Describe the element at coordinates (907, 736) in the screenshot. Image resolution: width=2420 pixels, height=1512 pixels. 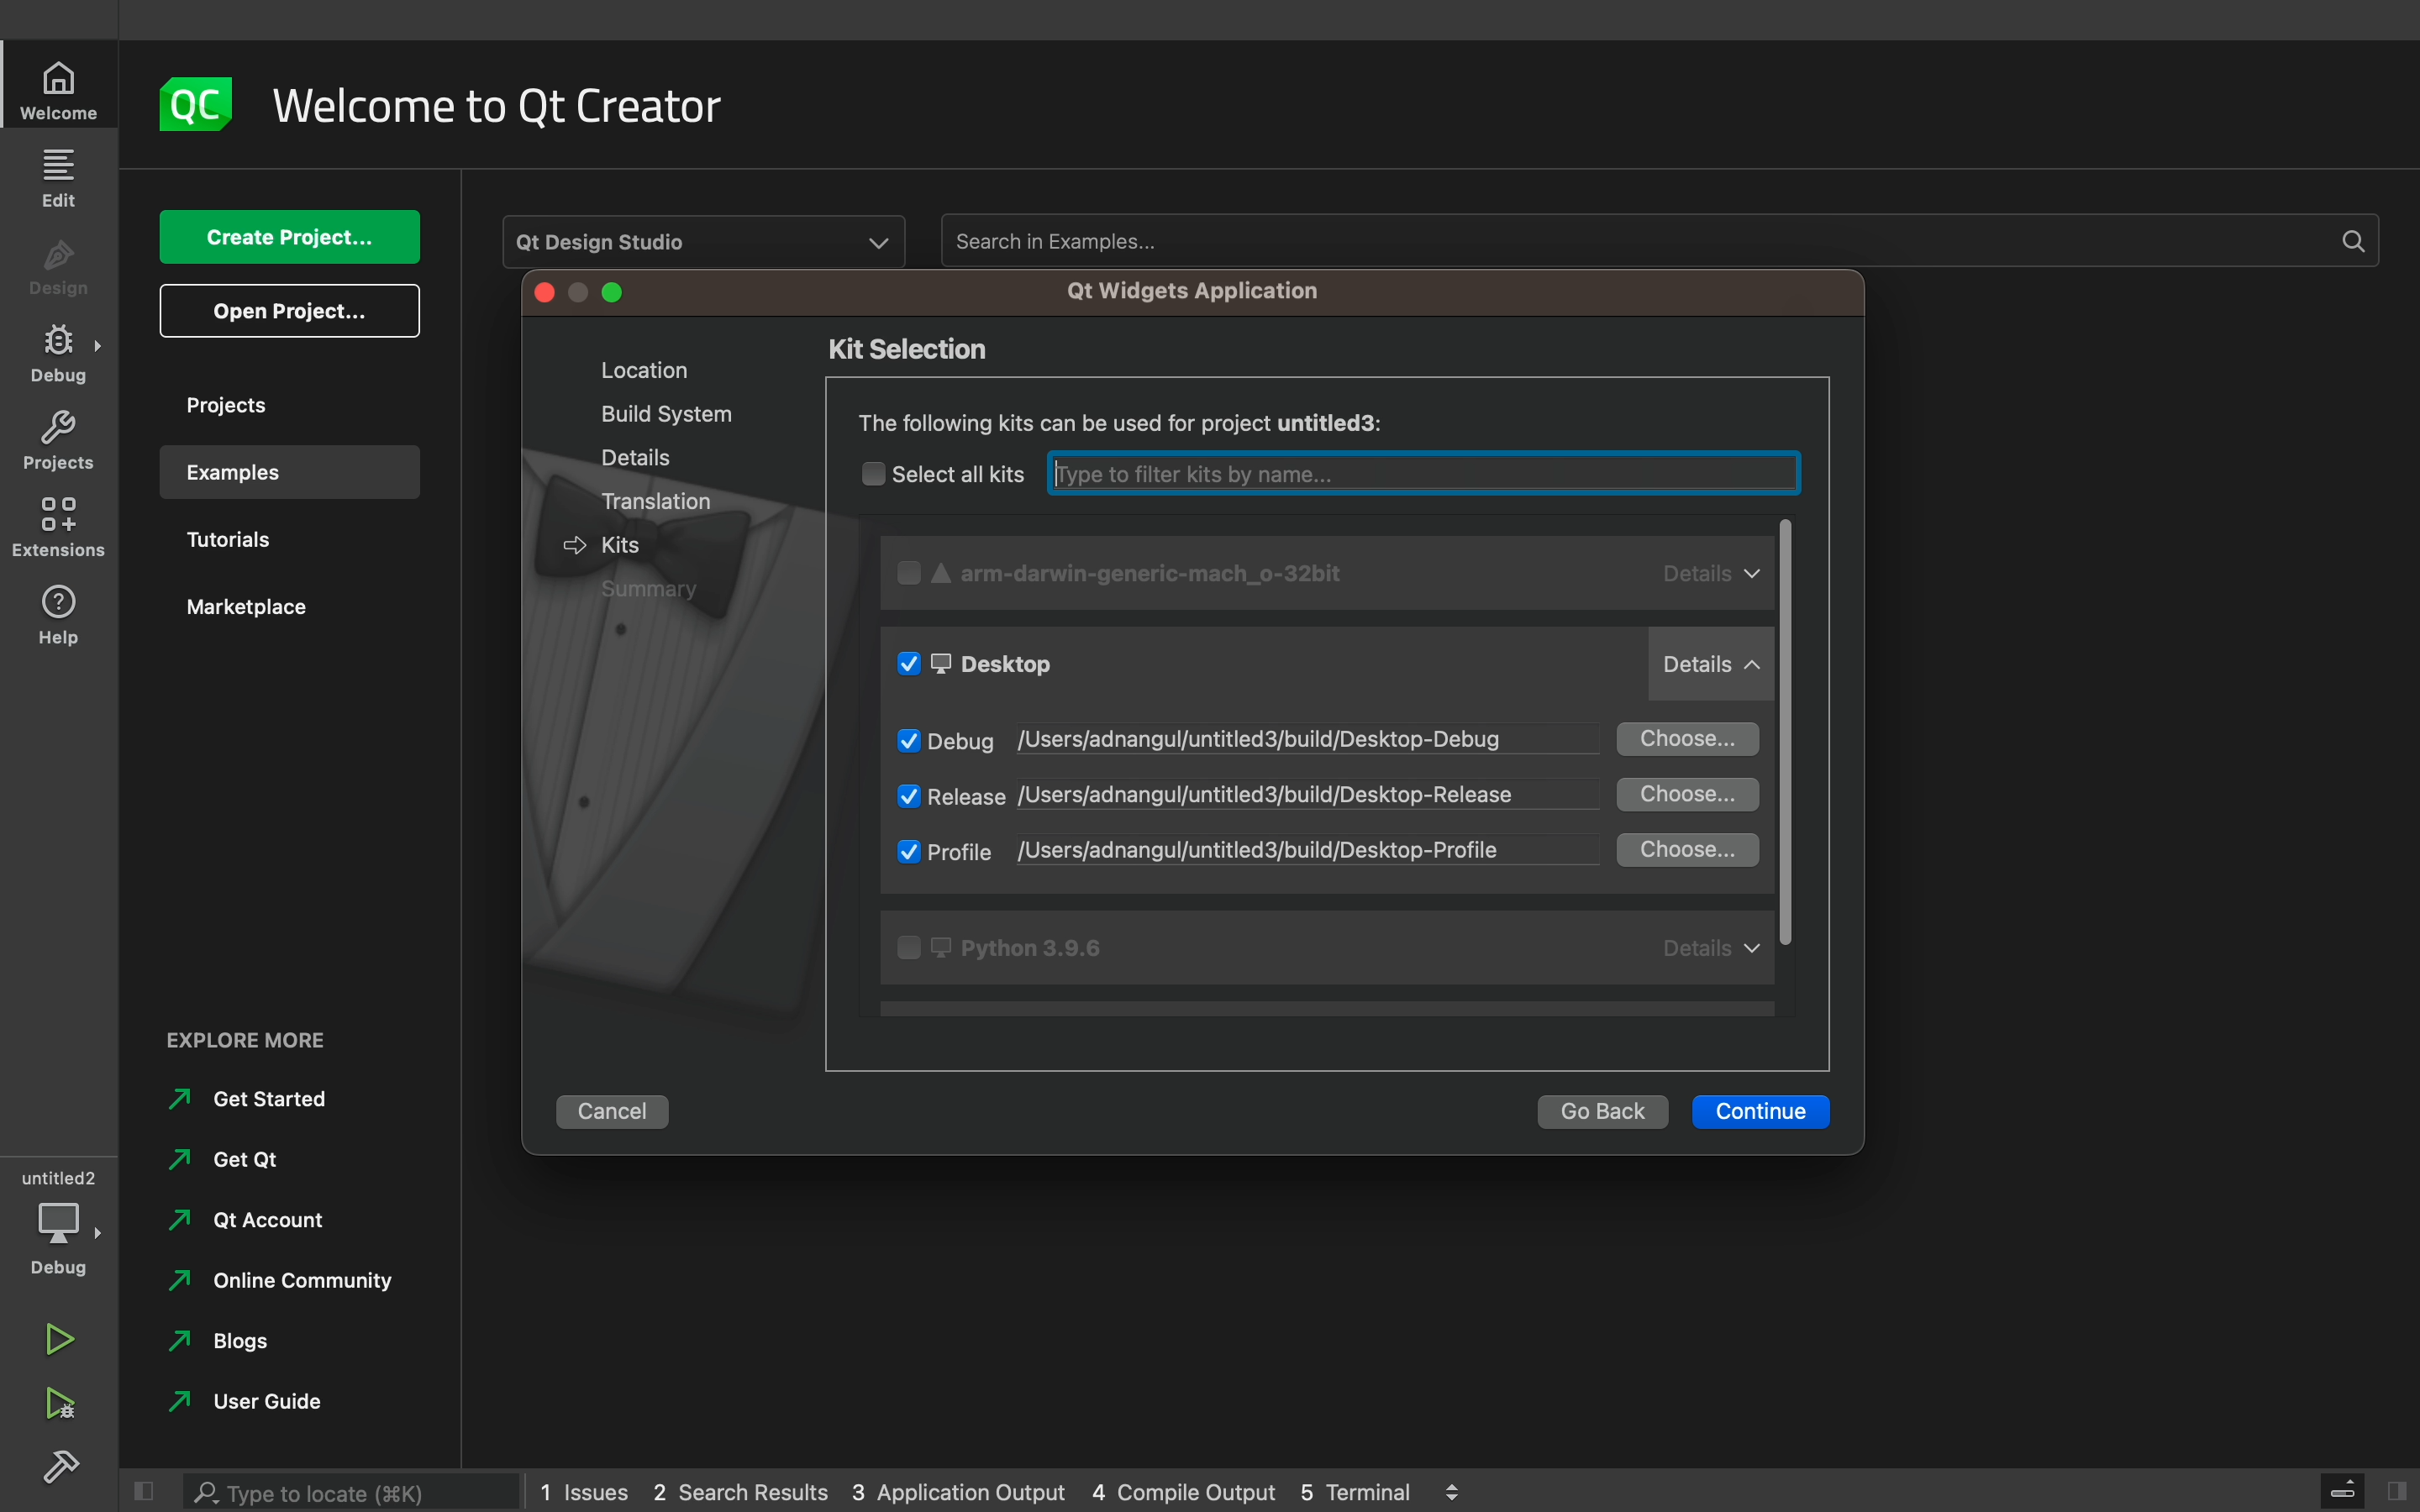
I see `check button` at that location.